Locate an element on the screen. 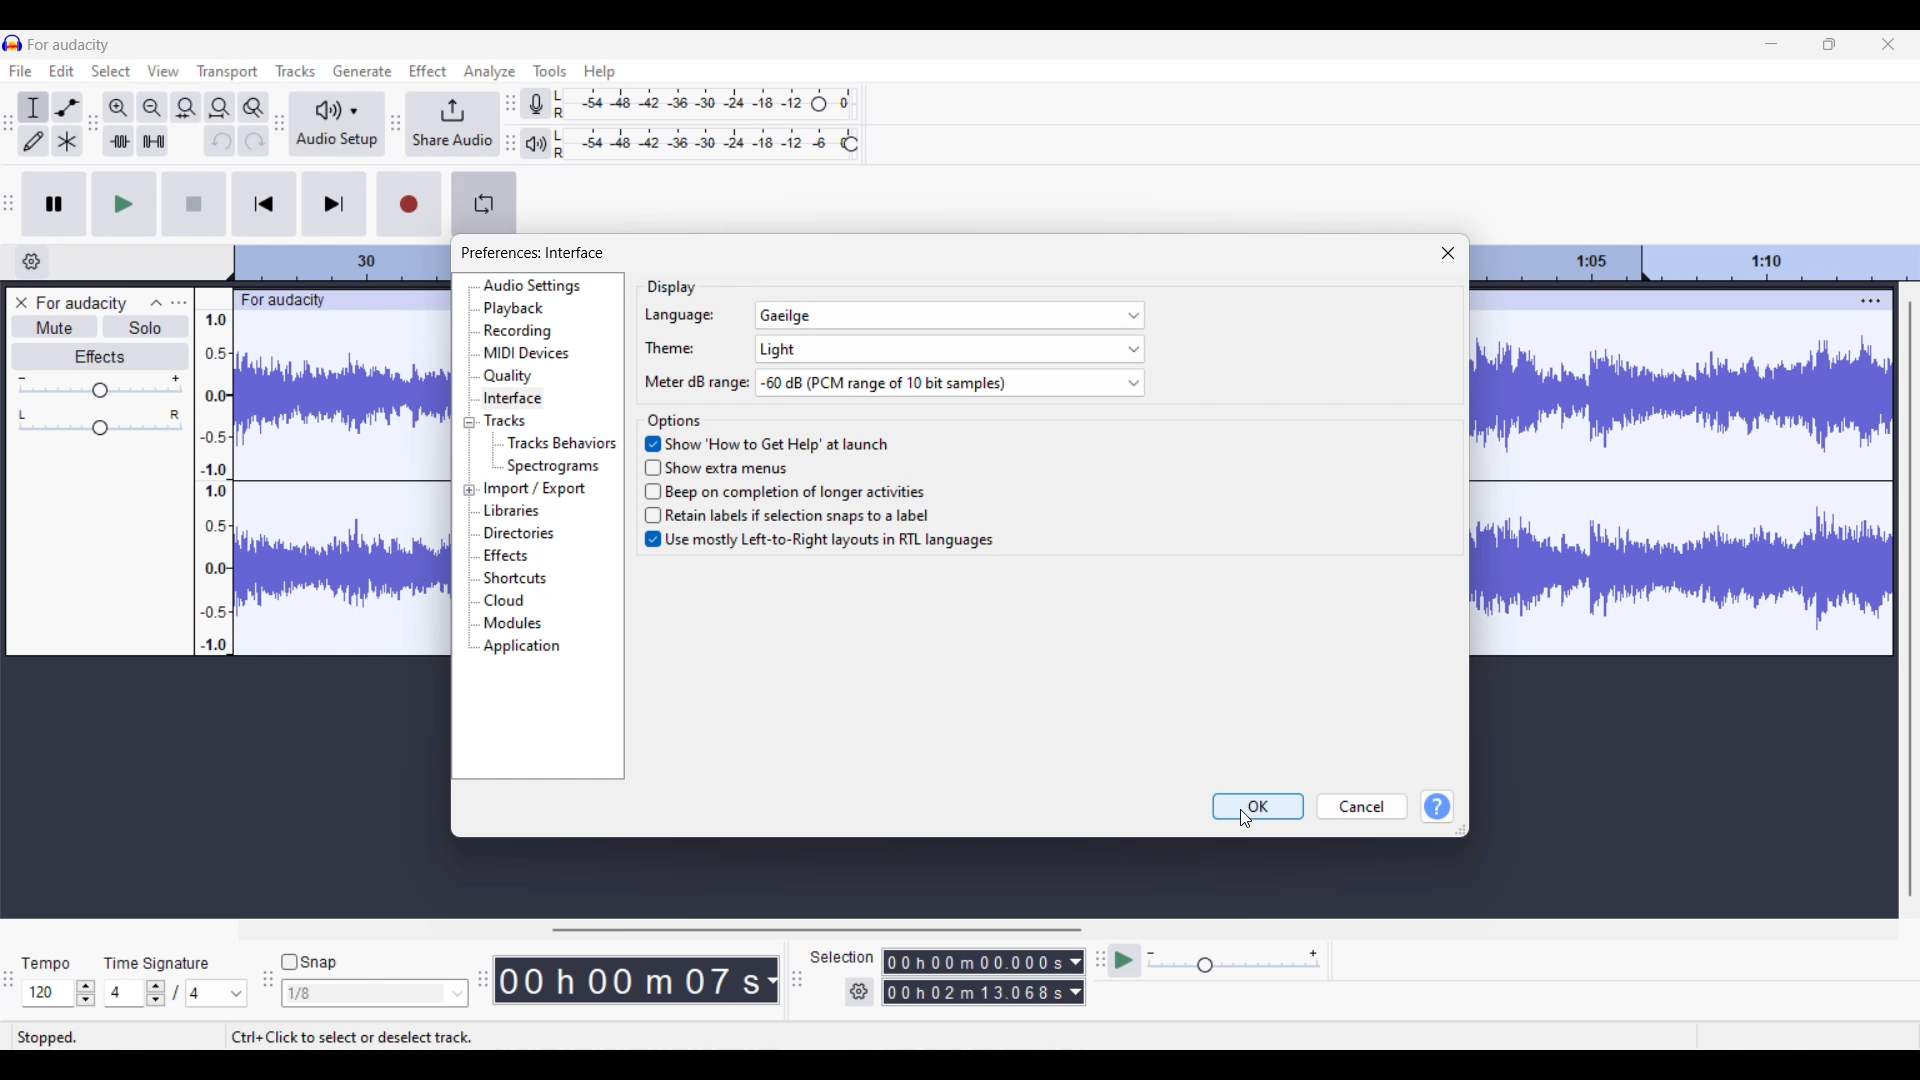 The image size is (1920, 1080). Zoom out is located at coordinates (153, 108).